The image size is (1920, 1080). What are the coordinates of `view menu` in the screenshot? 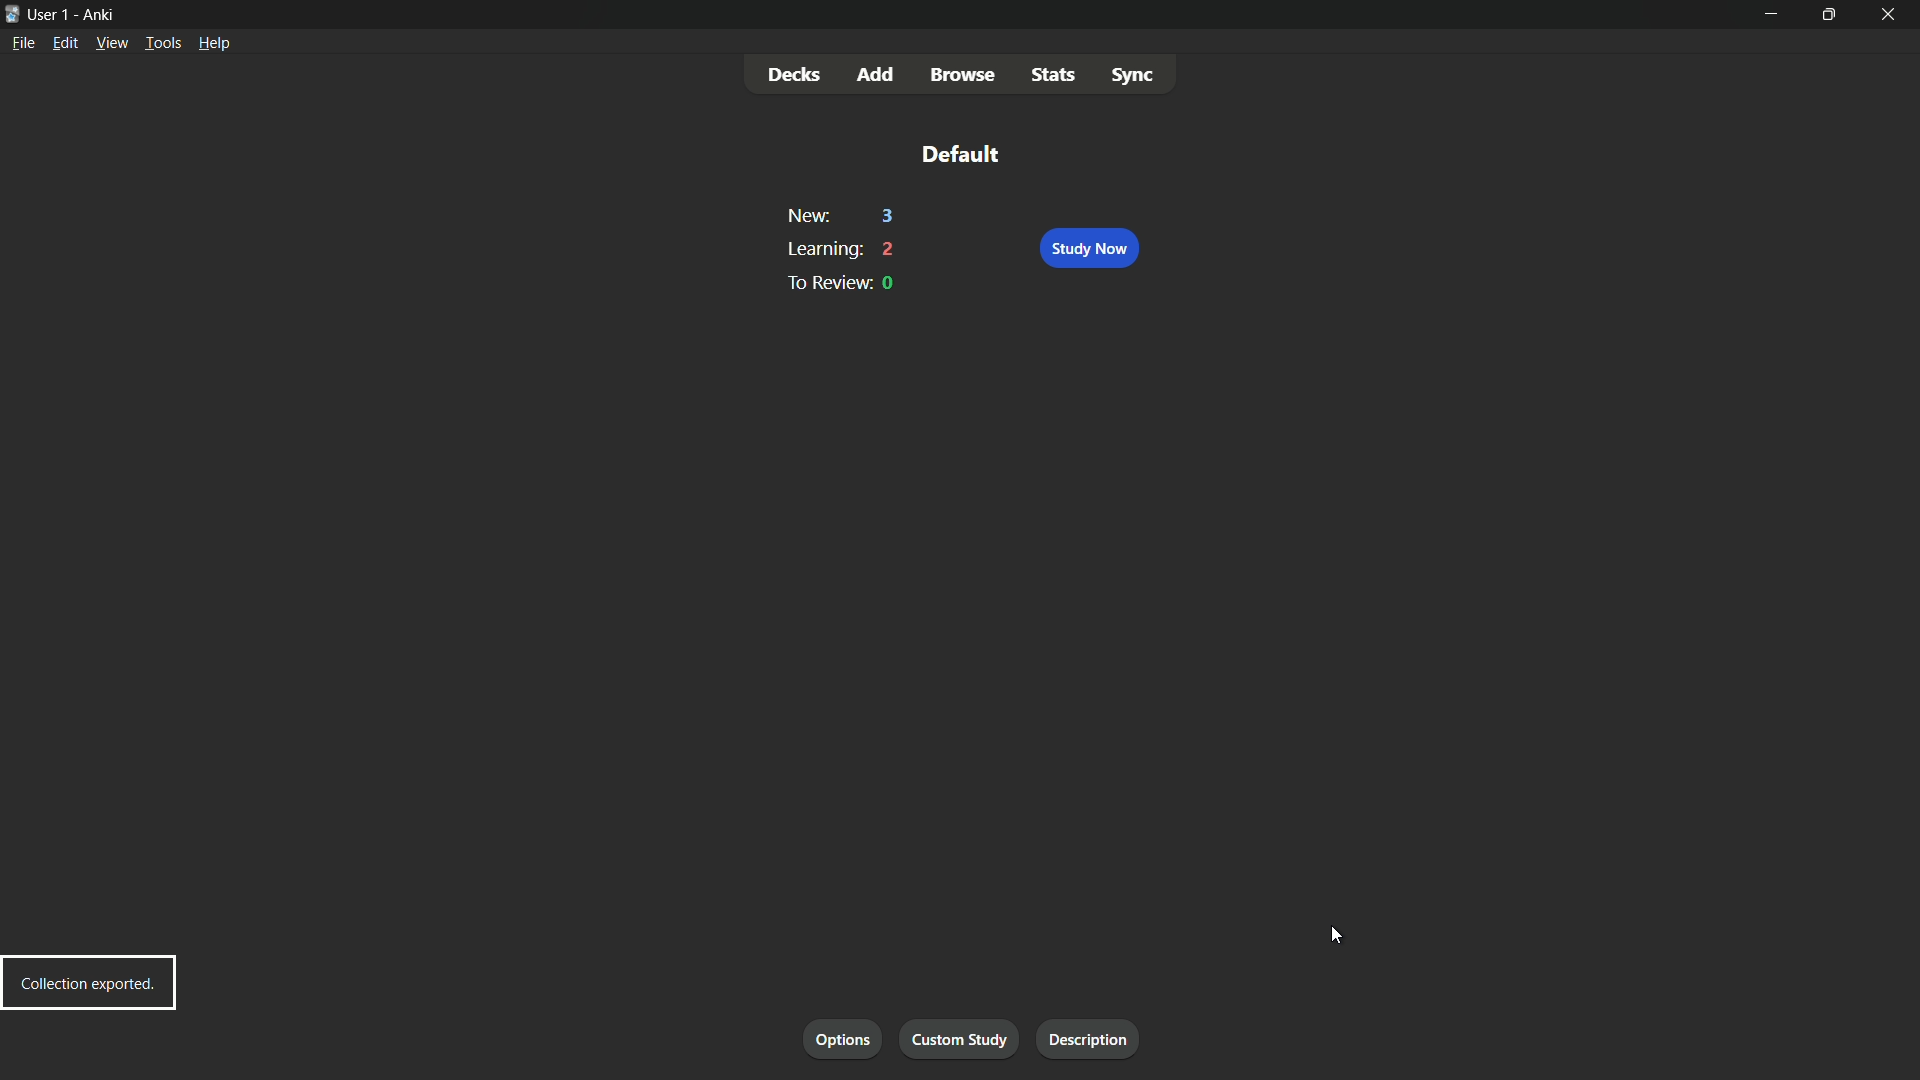 It's located at (112, 43).